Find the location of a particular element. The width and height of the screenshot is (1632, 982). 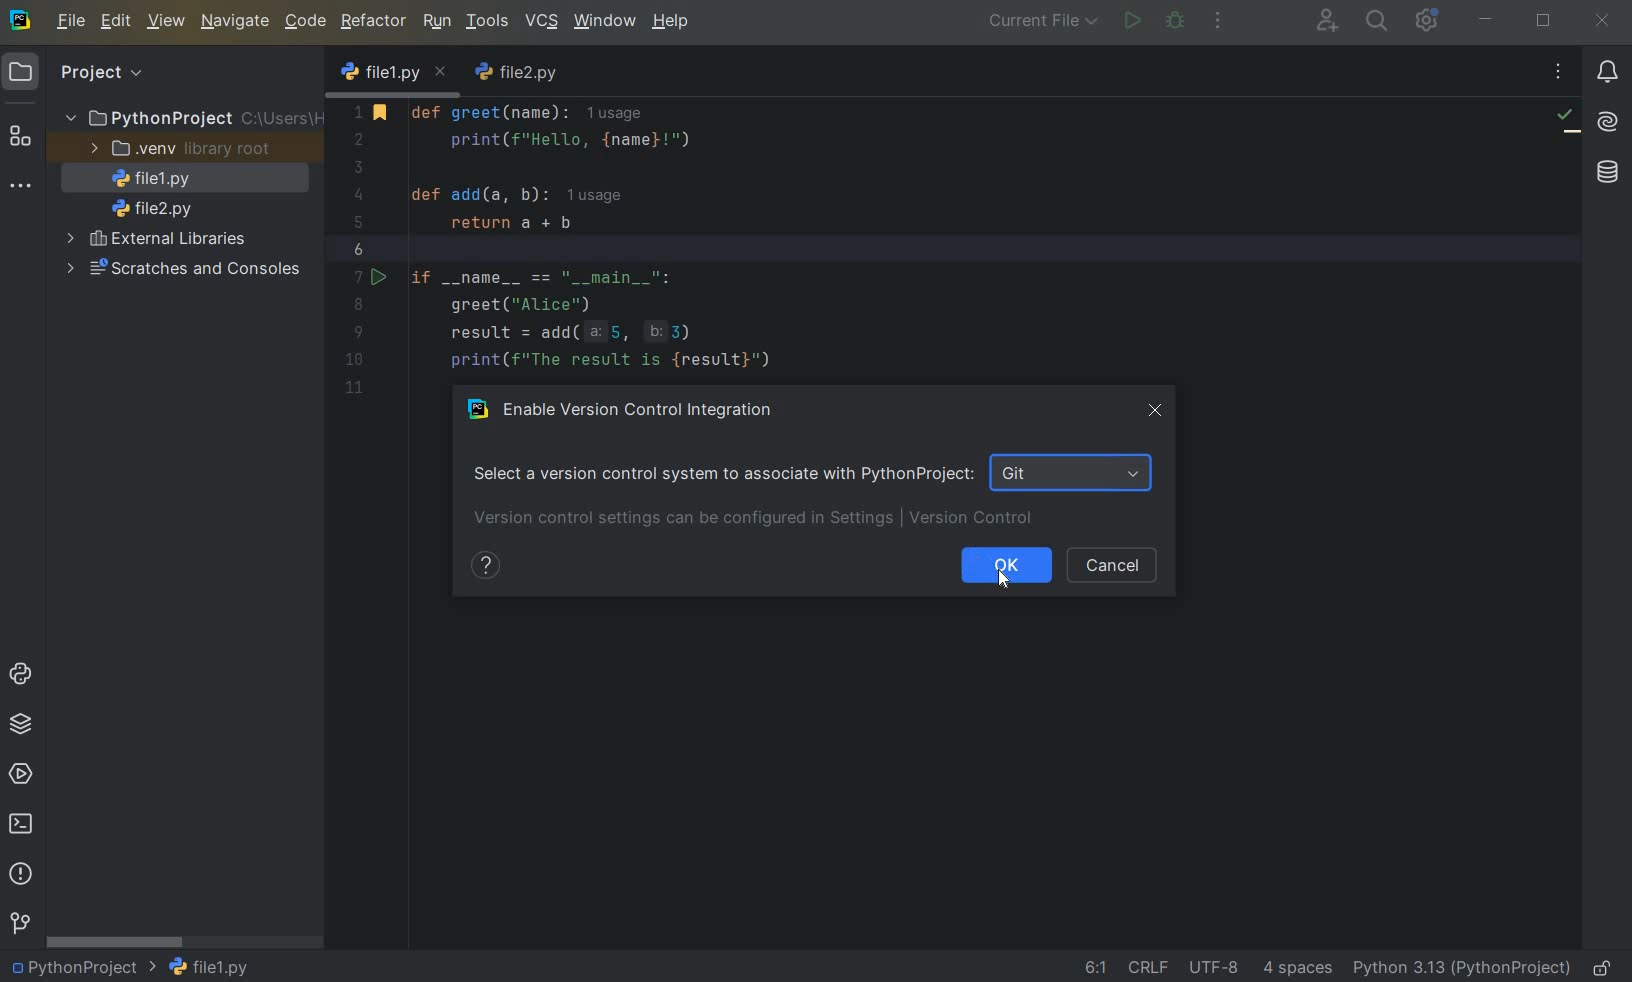

code with me is located at coordinates (1326, 23).